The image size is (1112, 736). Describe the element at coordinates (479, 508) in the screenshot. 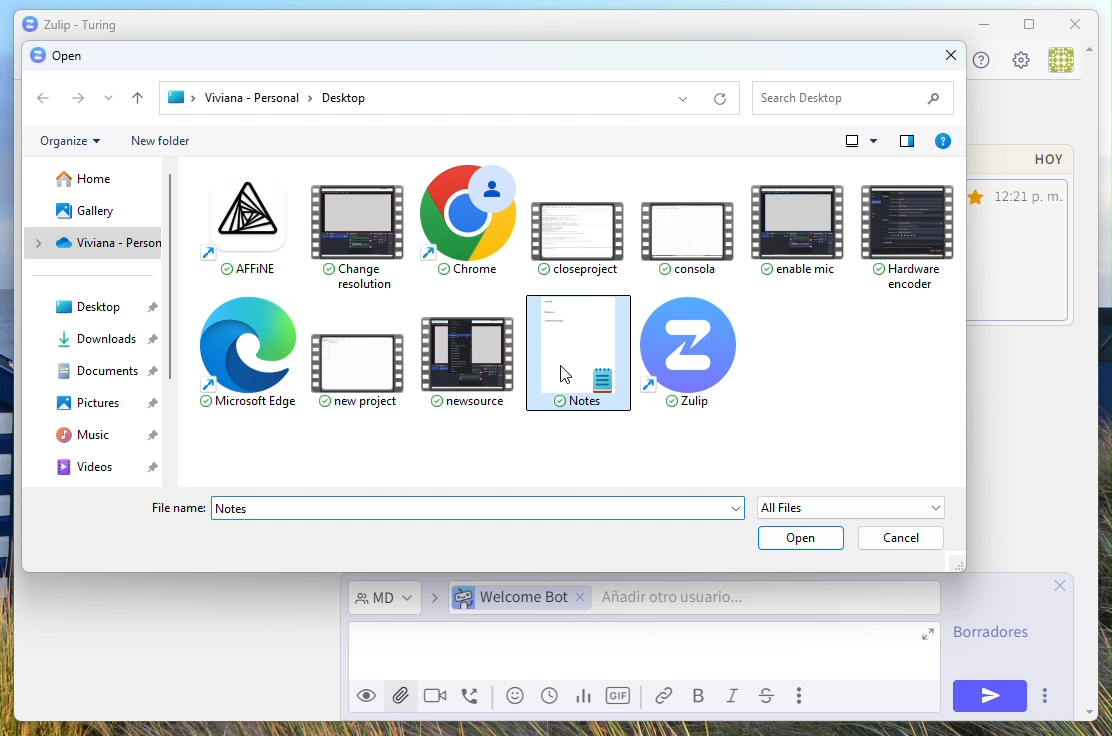

I see `Notes` at that location.